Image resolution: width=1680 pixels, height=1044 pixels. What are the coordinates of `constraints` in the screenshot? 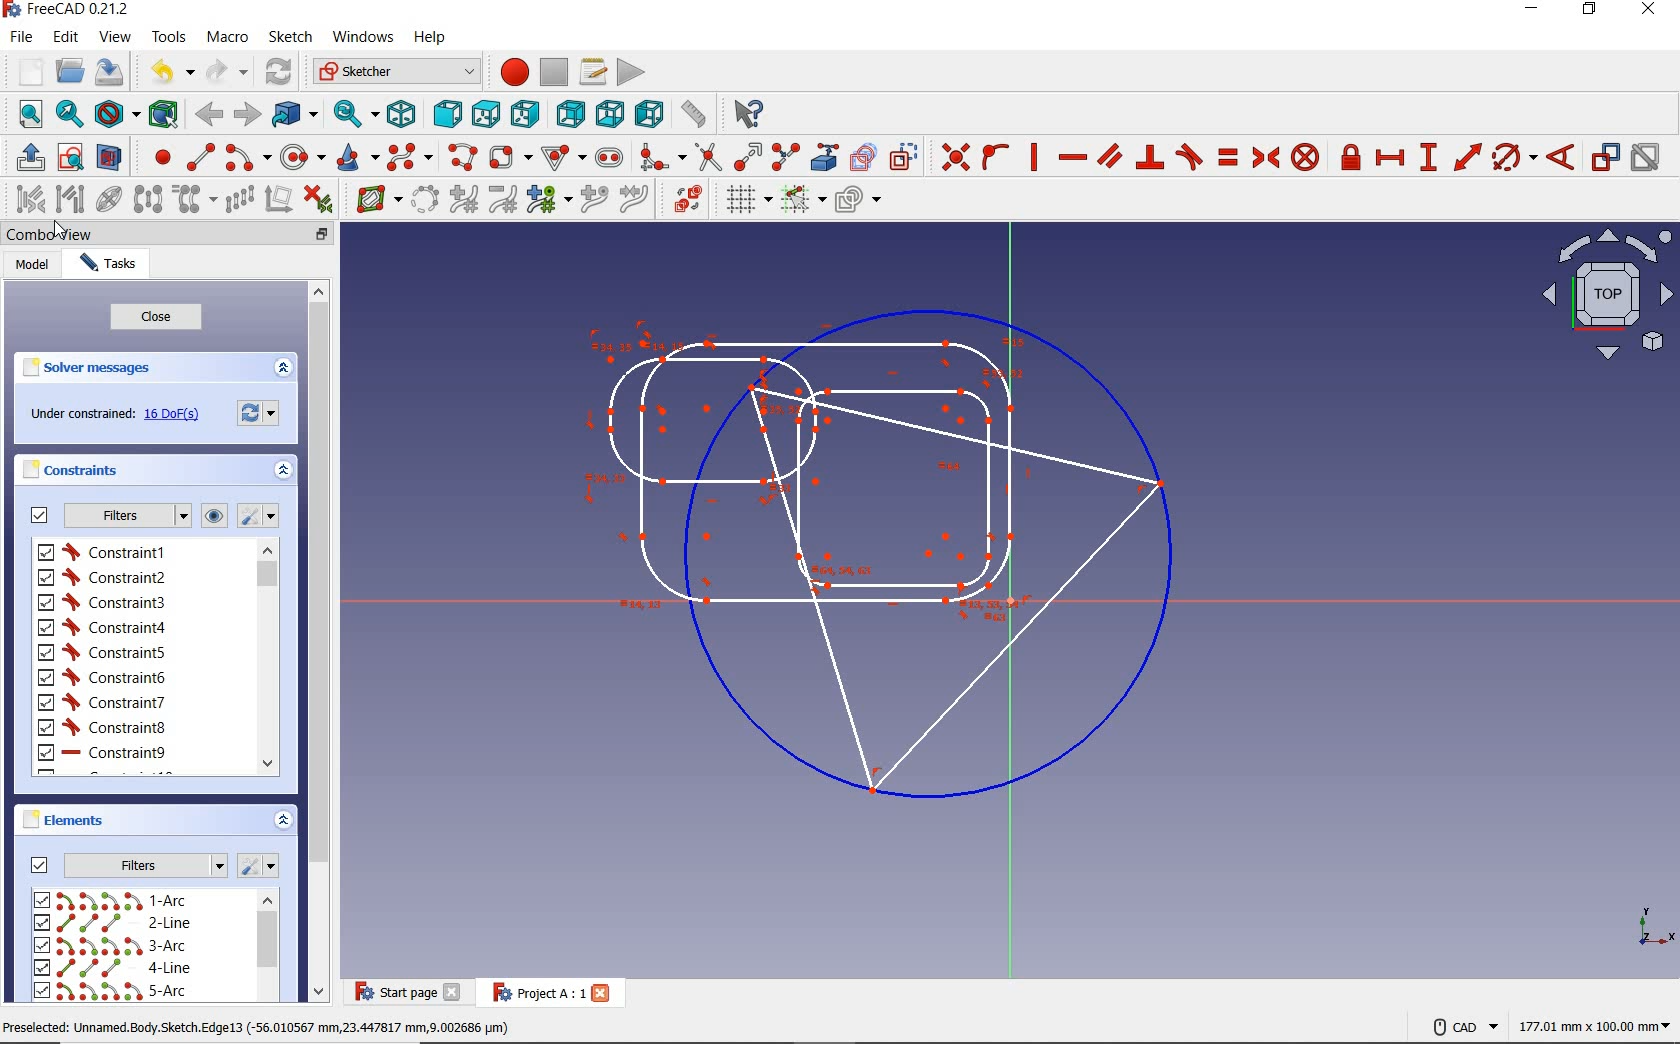 It's located at (130, 471).